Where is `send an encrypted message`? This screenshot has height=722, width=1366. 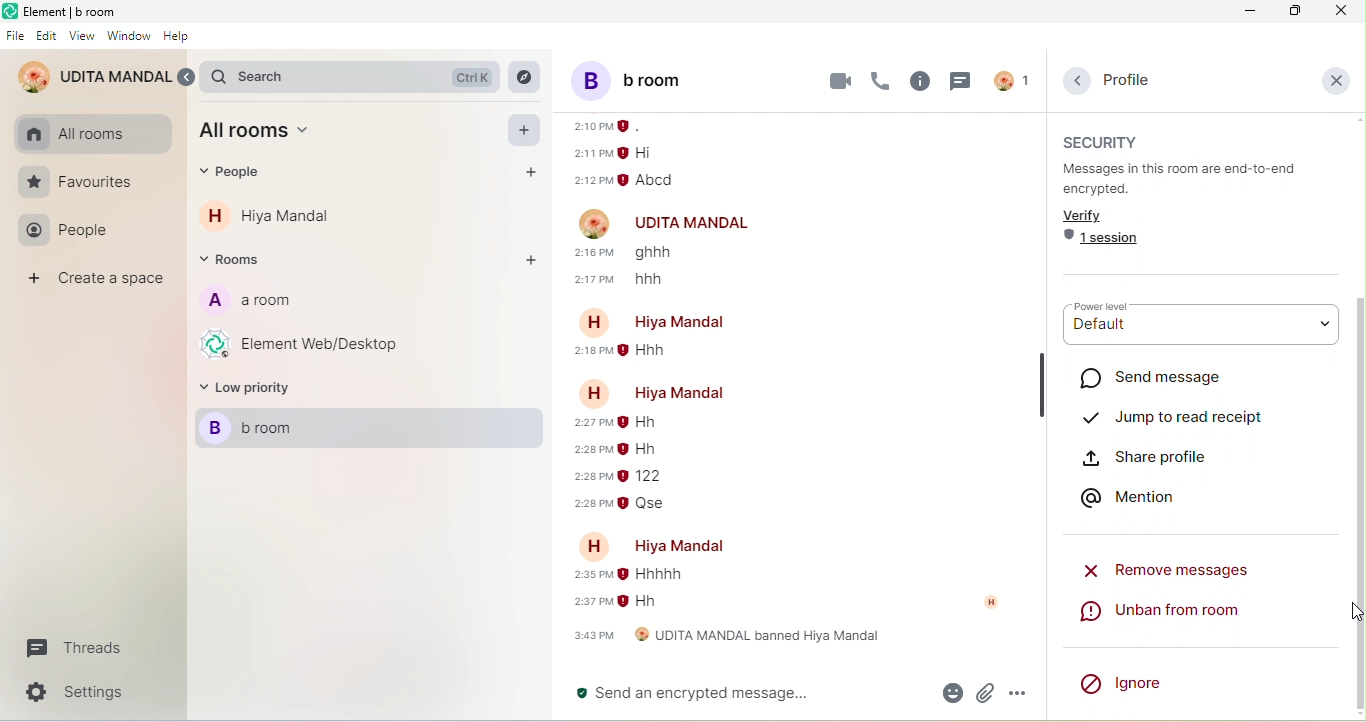 send an encrypted message is located at coordinates (744, 694).